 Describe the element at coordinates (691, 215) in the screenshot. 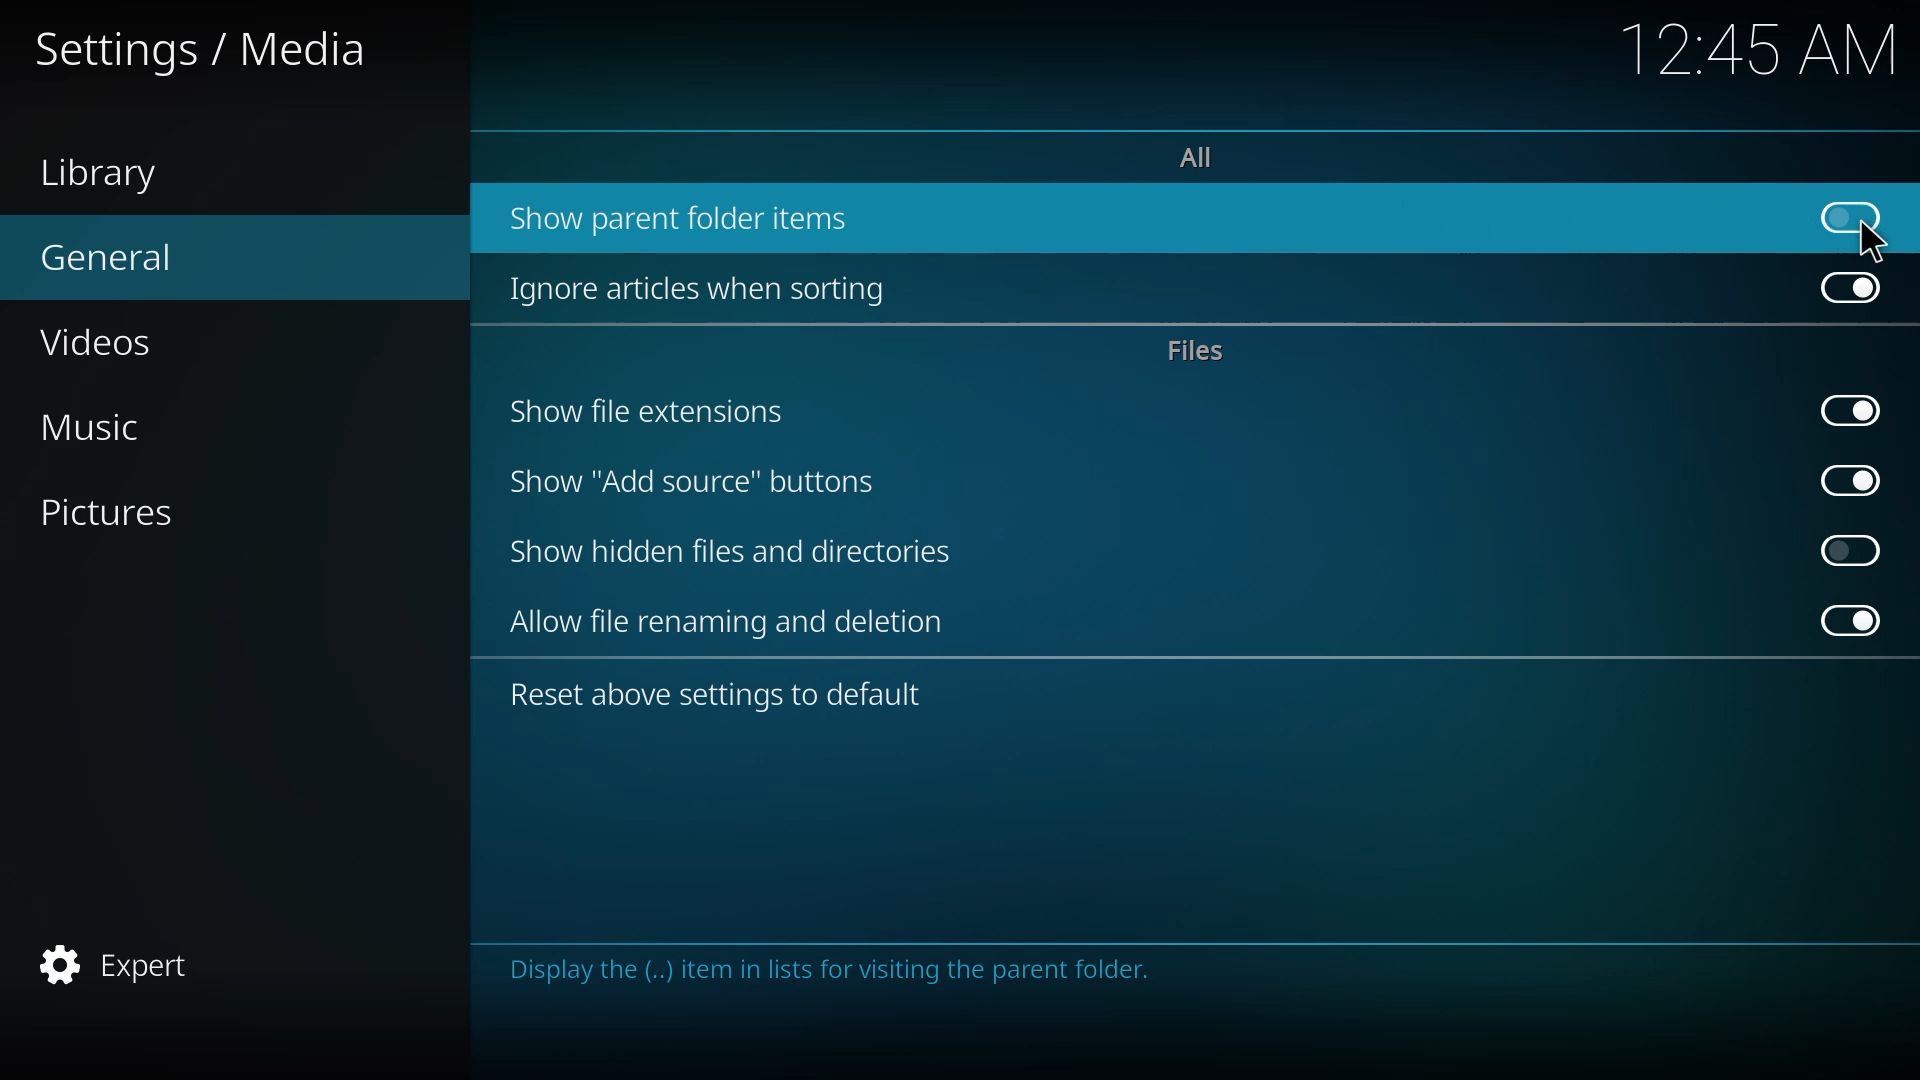

I see `show parent folder items` at that location.